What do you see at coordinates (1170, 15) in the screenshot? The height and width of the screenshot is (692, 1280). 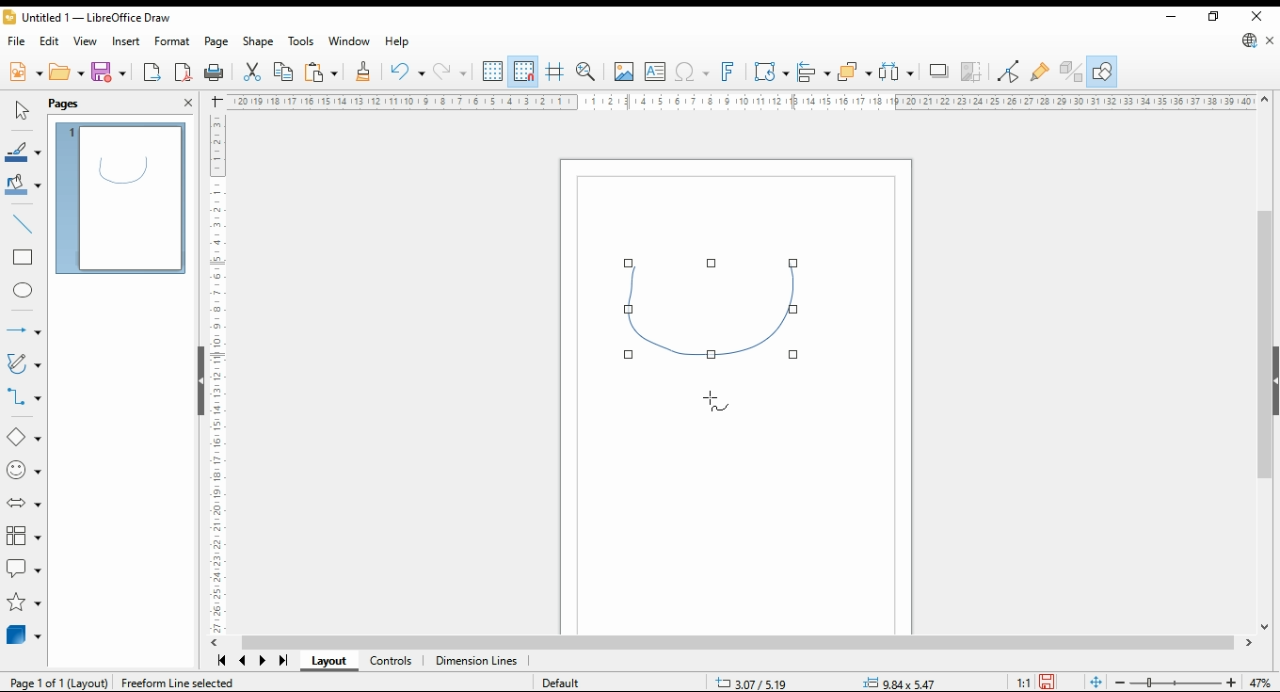 I see `minimize` at bounding box center [1170, 15].